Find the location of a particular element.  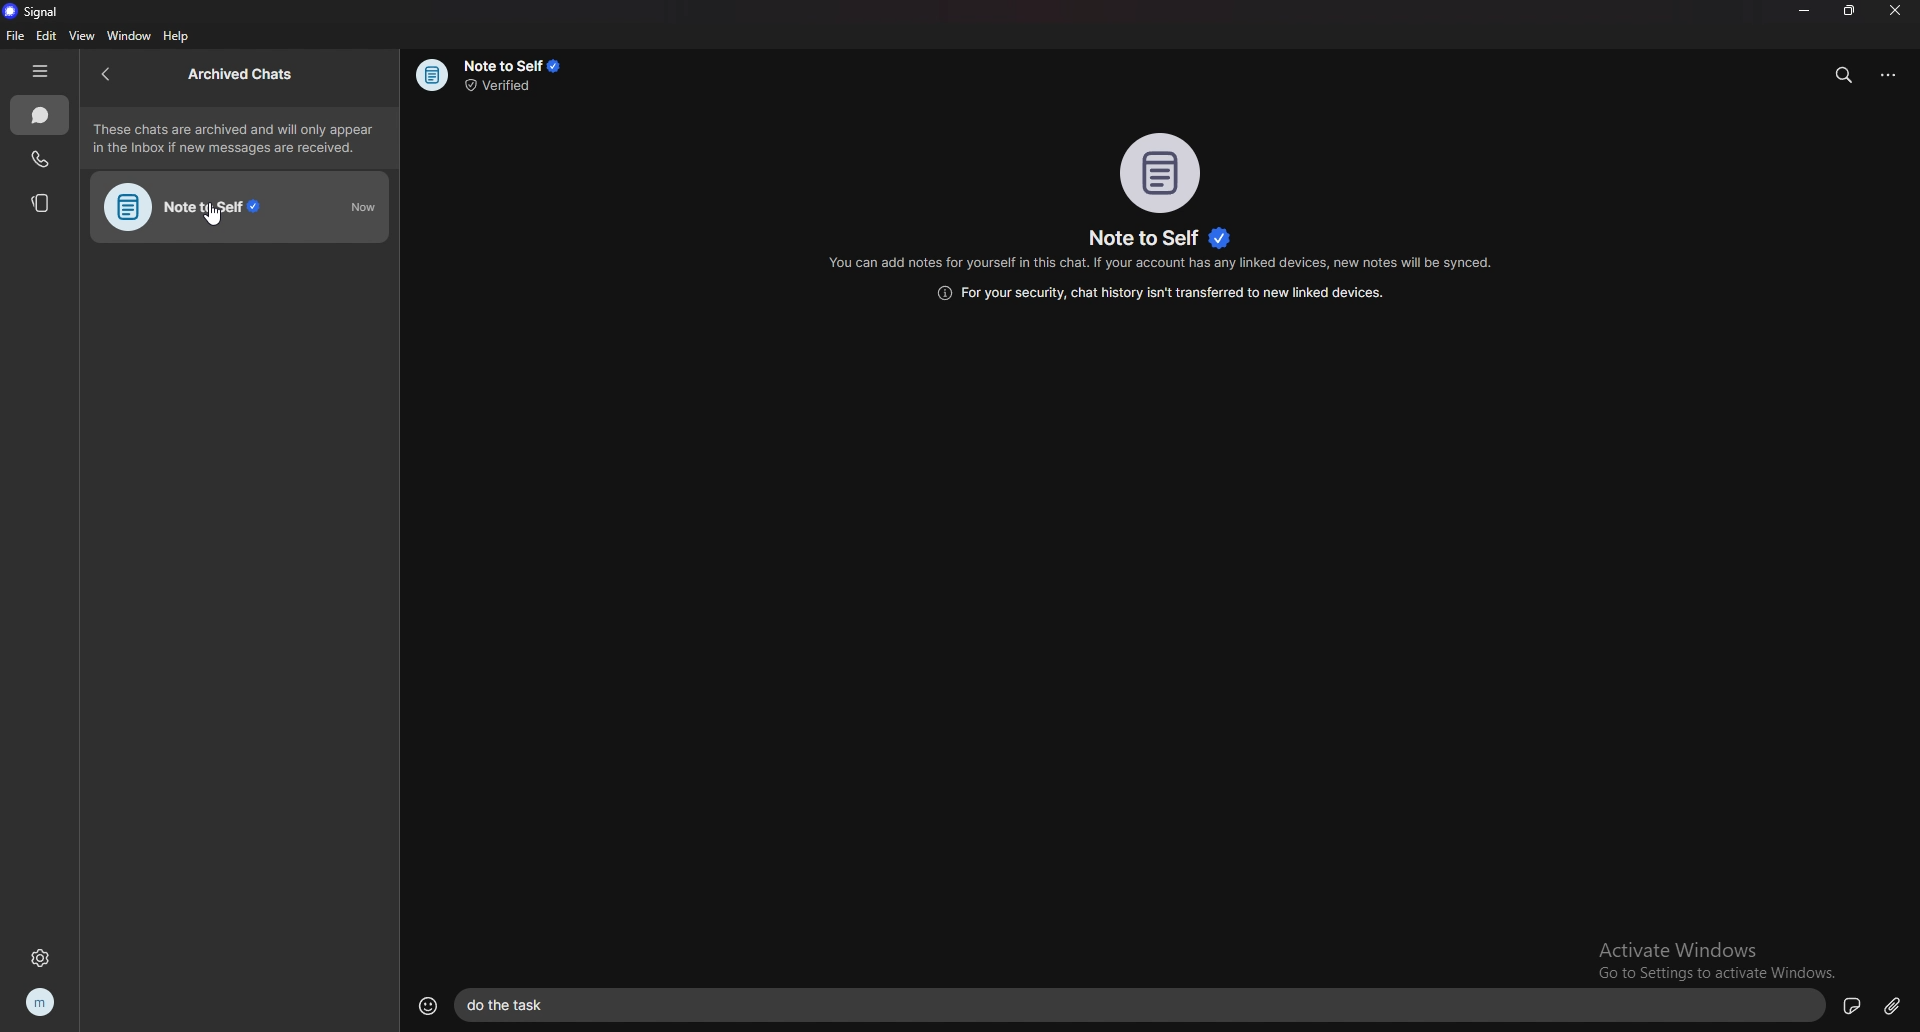

options is located at coordinates (1891, 75).